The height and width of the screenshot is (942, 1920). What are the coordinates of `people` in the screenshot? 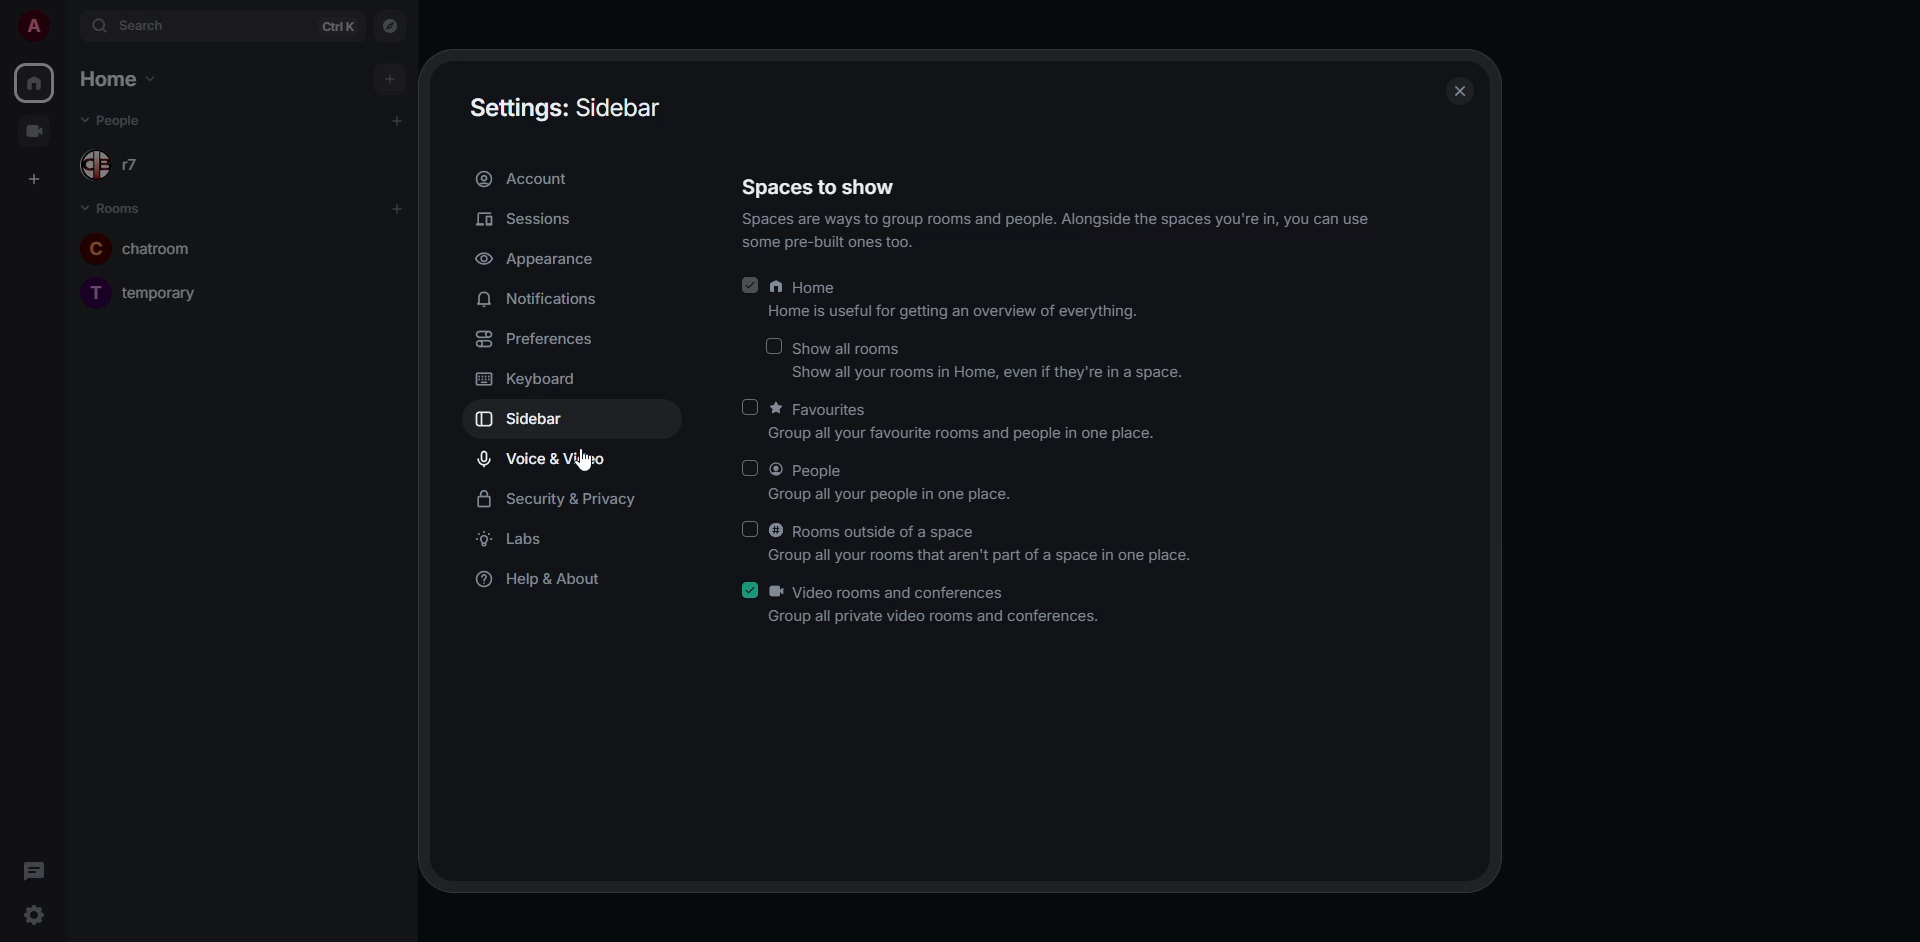 It's located at (891, 482).